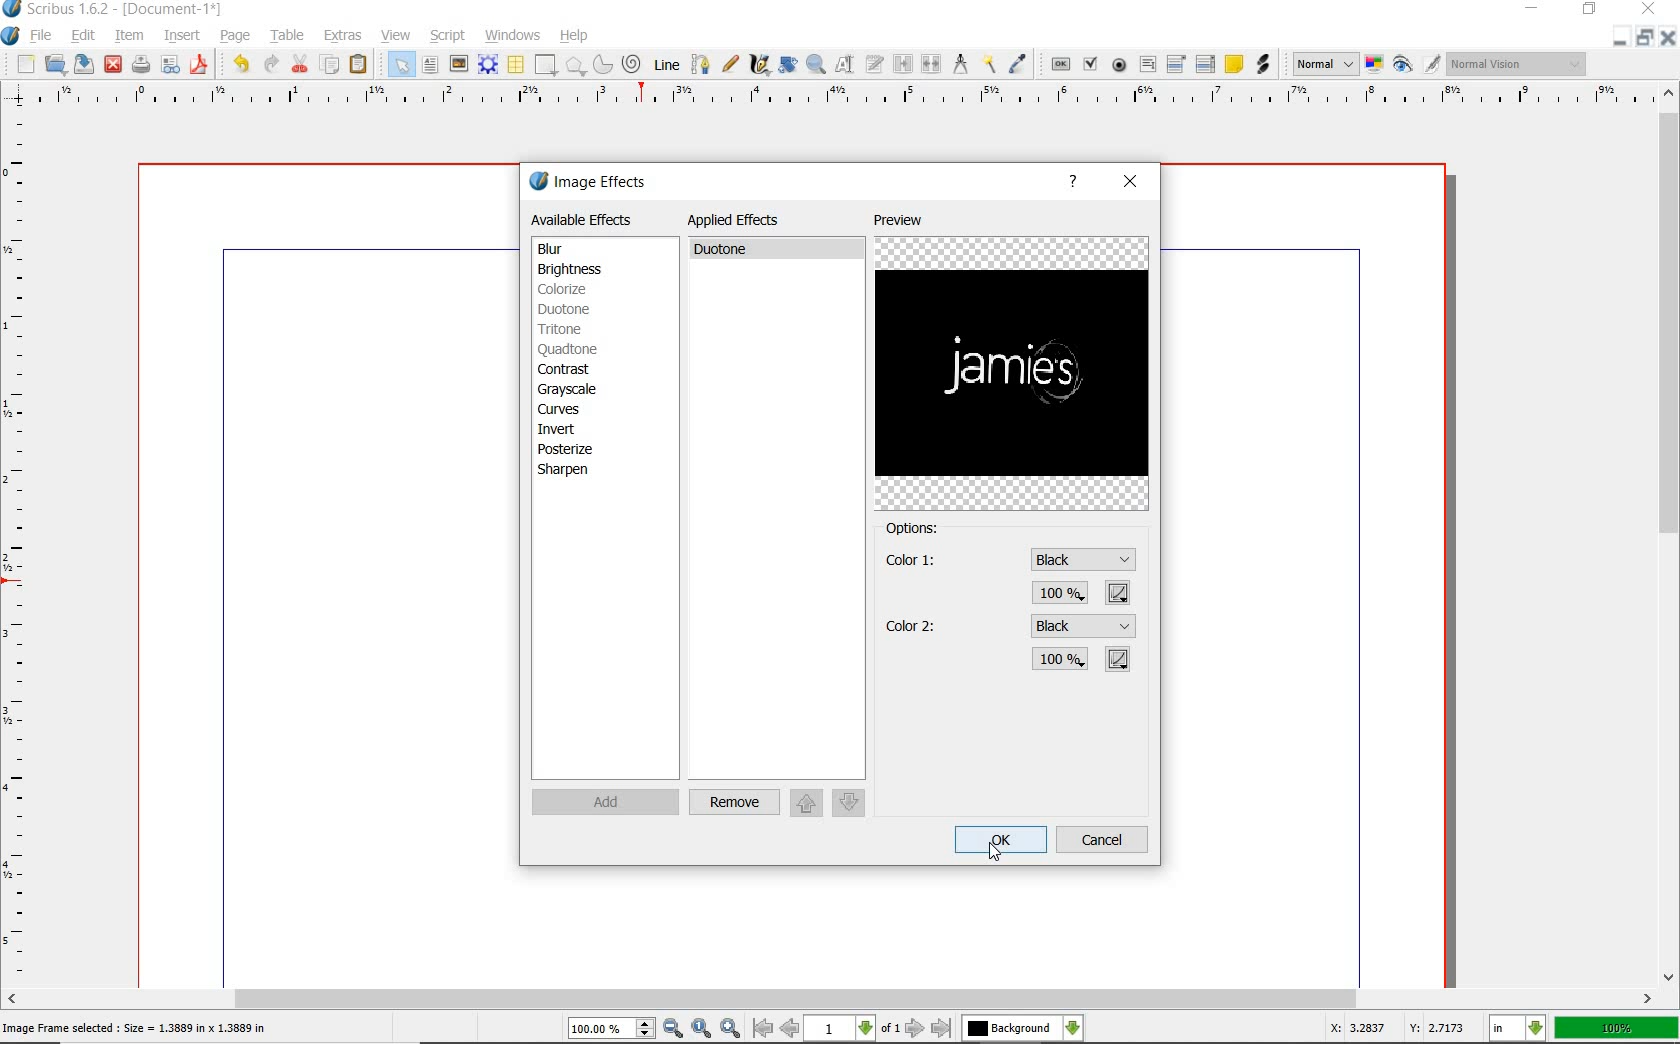 The height and width of the screenshot is (1044, 1680). Describe the element at coordinates (562, 409) in the screenshot. I see `curves` at that location.